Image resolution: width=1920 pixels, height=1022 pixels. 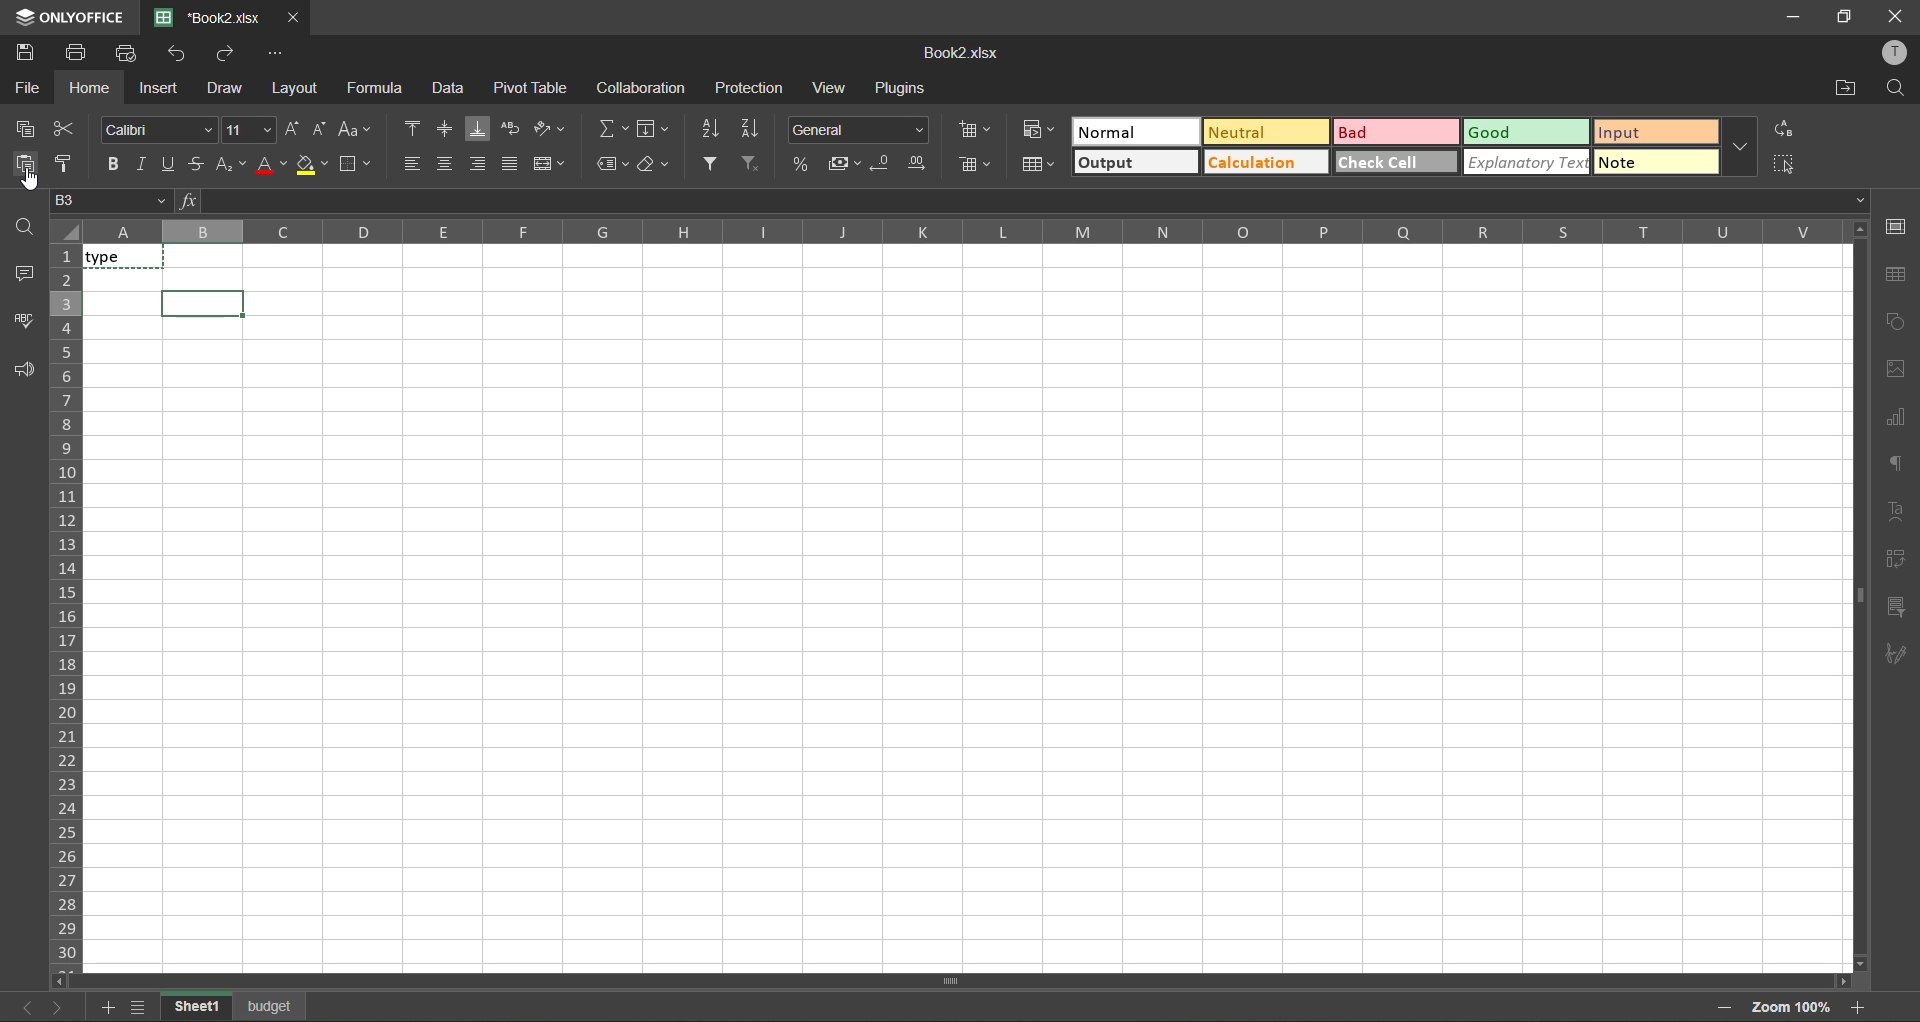 What do you see at coordinates (450, 87) in the screenshot?
I see `data` at bounding box center [450, 87].